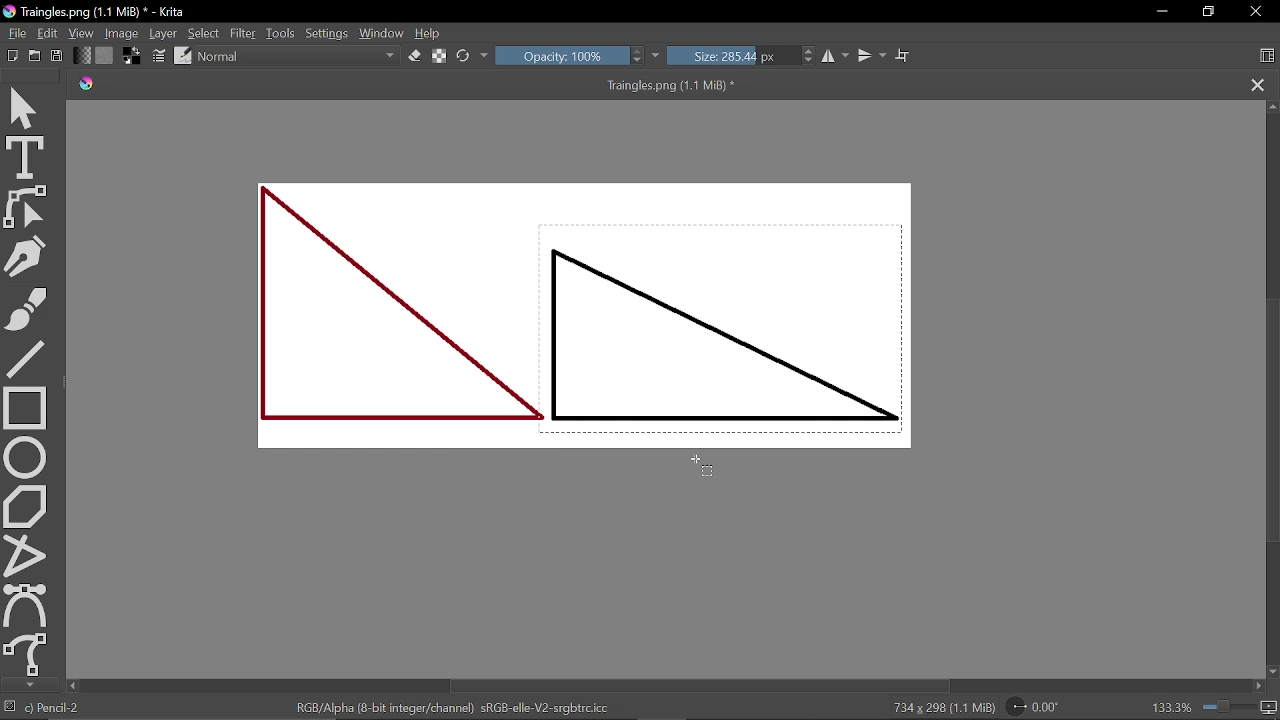 This screenshot has width=1280, height=720. I want to click on Tools, so click(280, 33).